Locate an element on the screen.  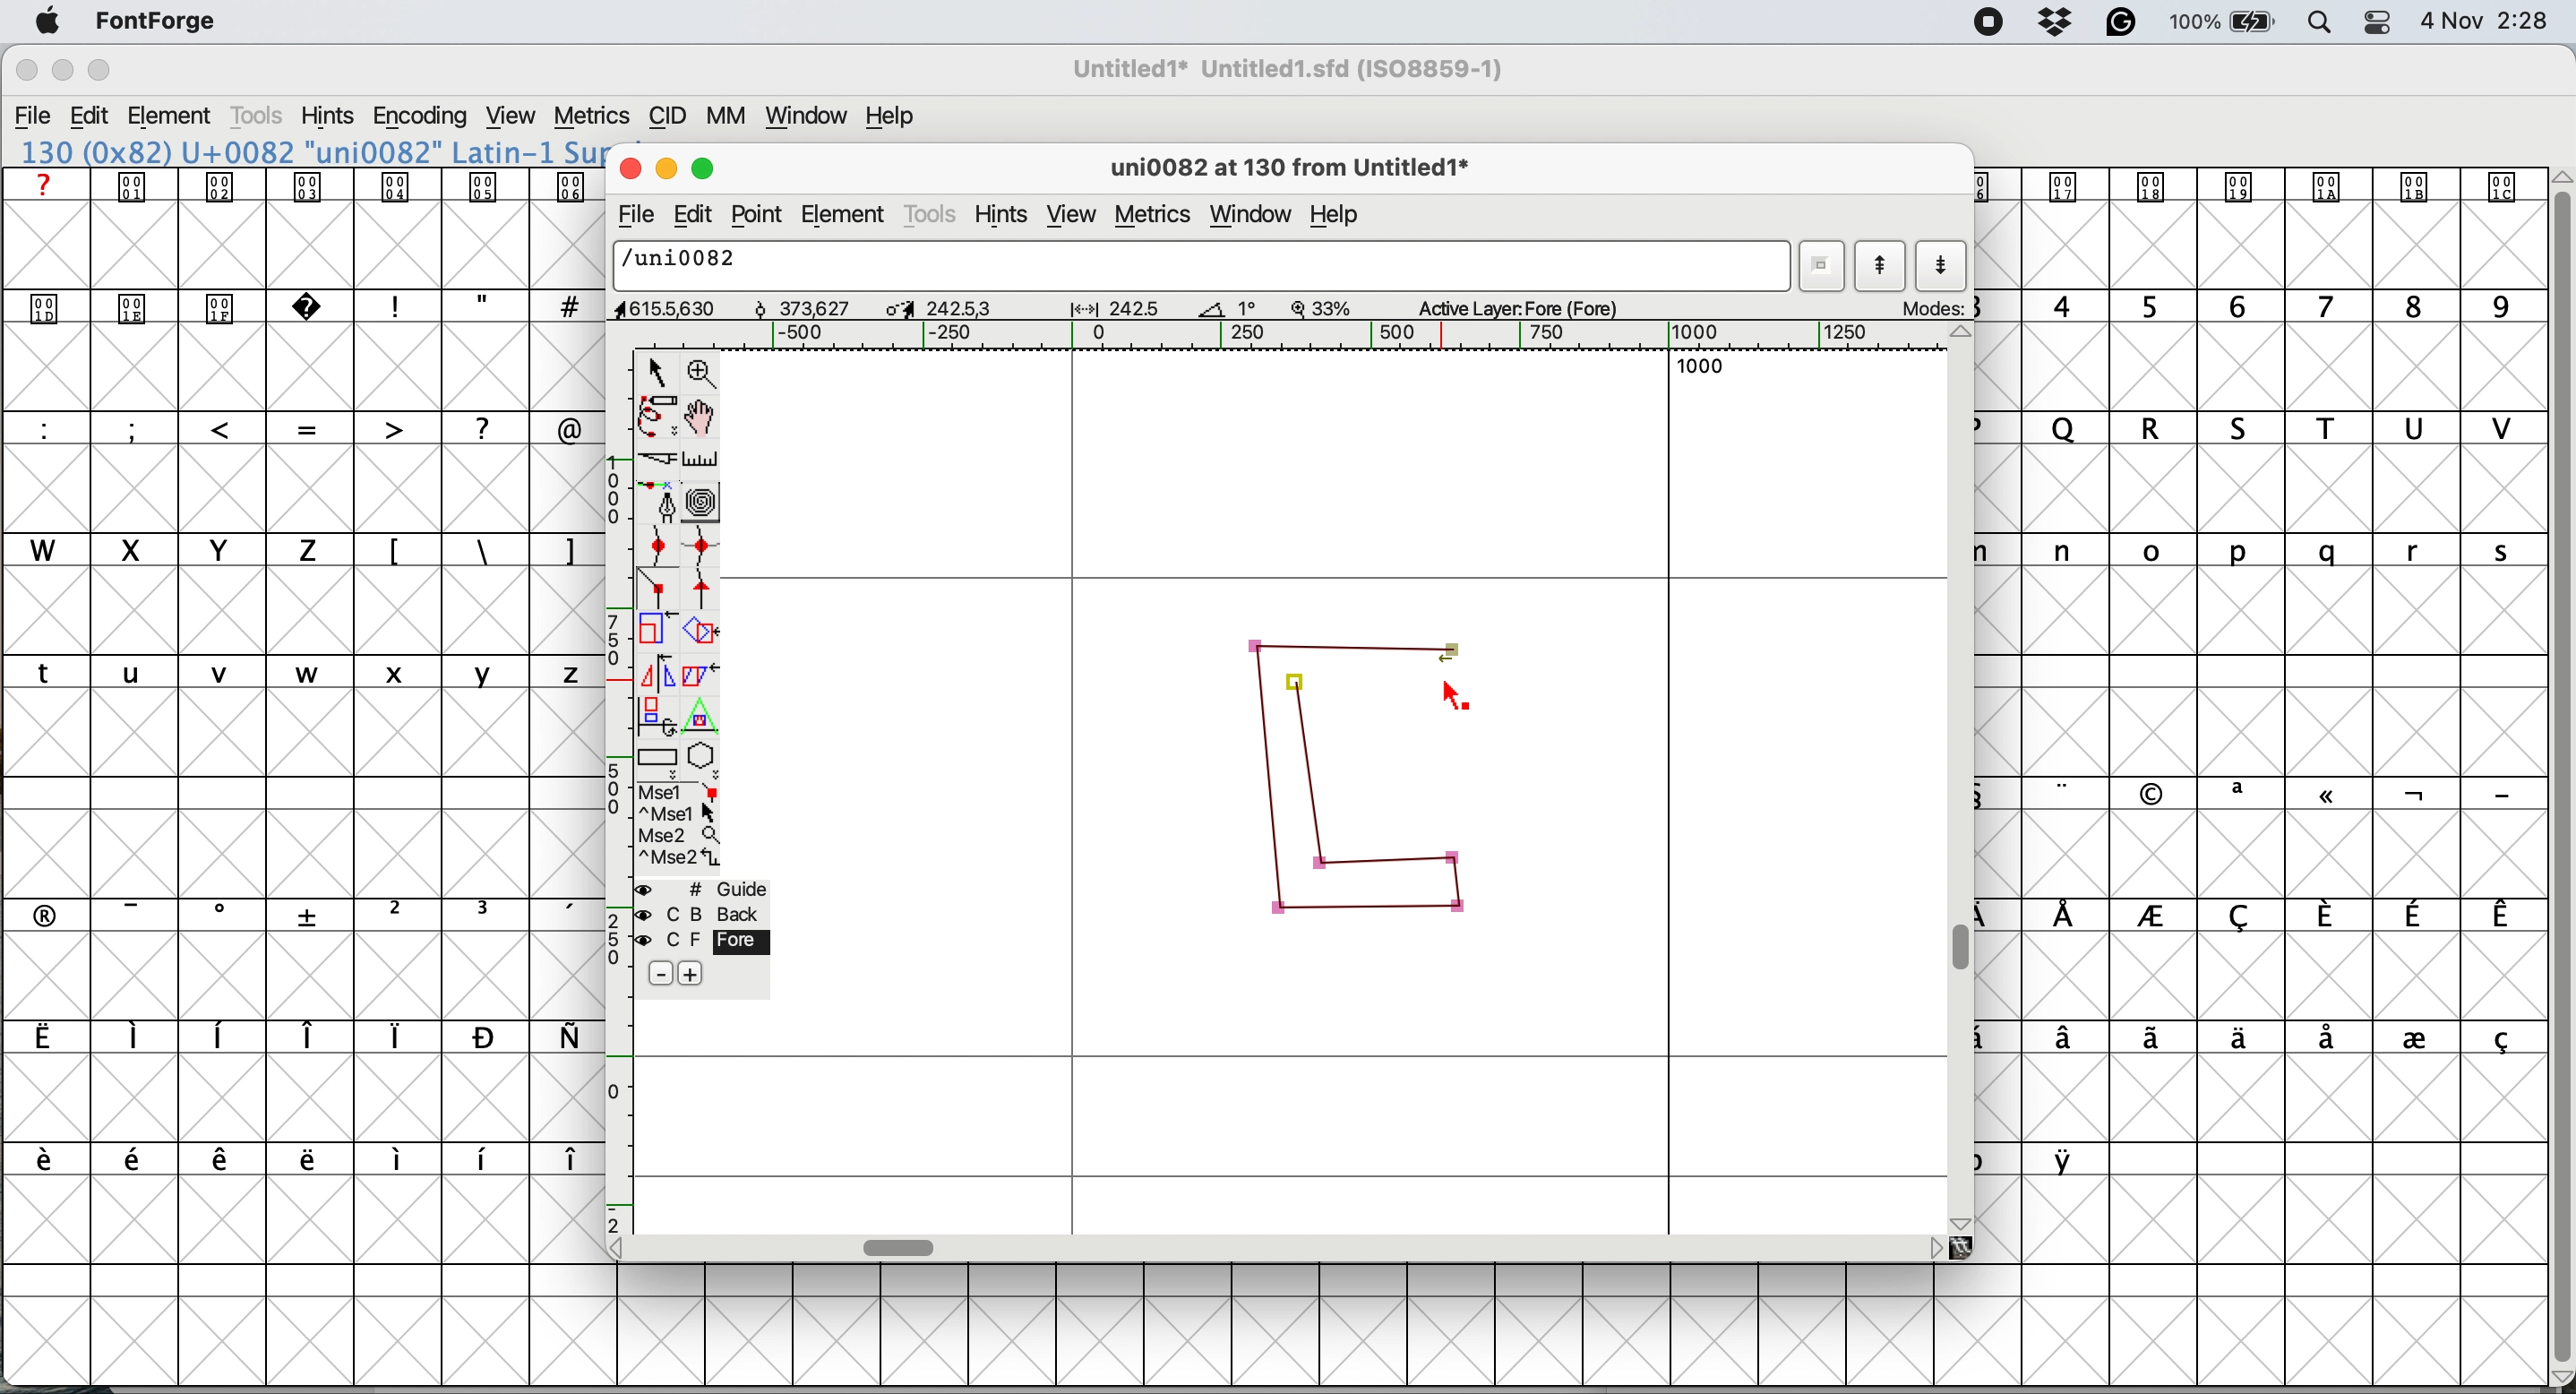
symbols is located at coordinates (2274, 1040).